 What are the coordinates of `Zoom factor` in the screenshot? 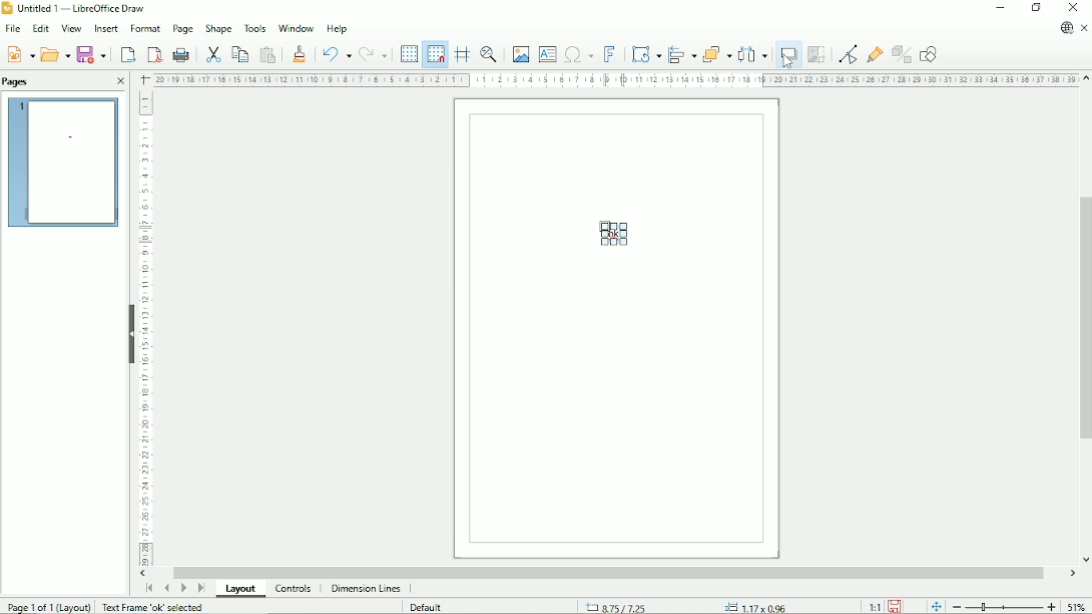 It's located at (1078, 607).